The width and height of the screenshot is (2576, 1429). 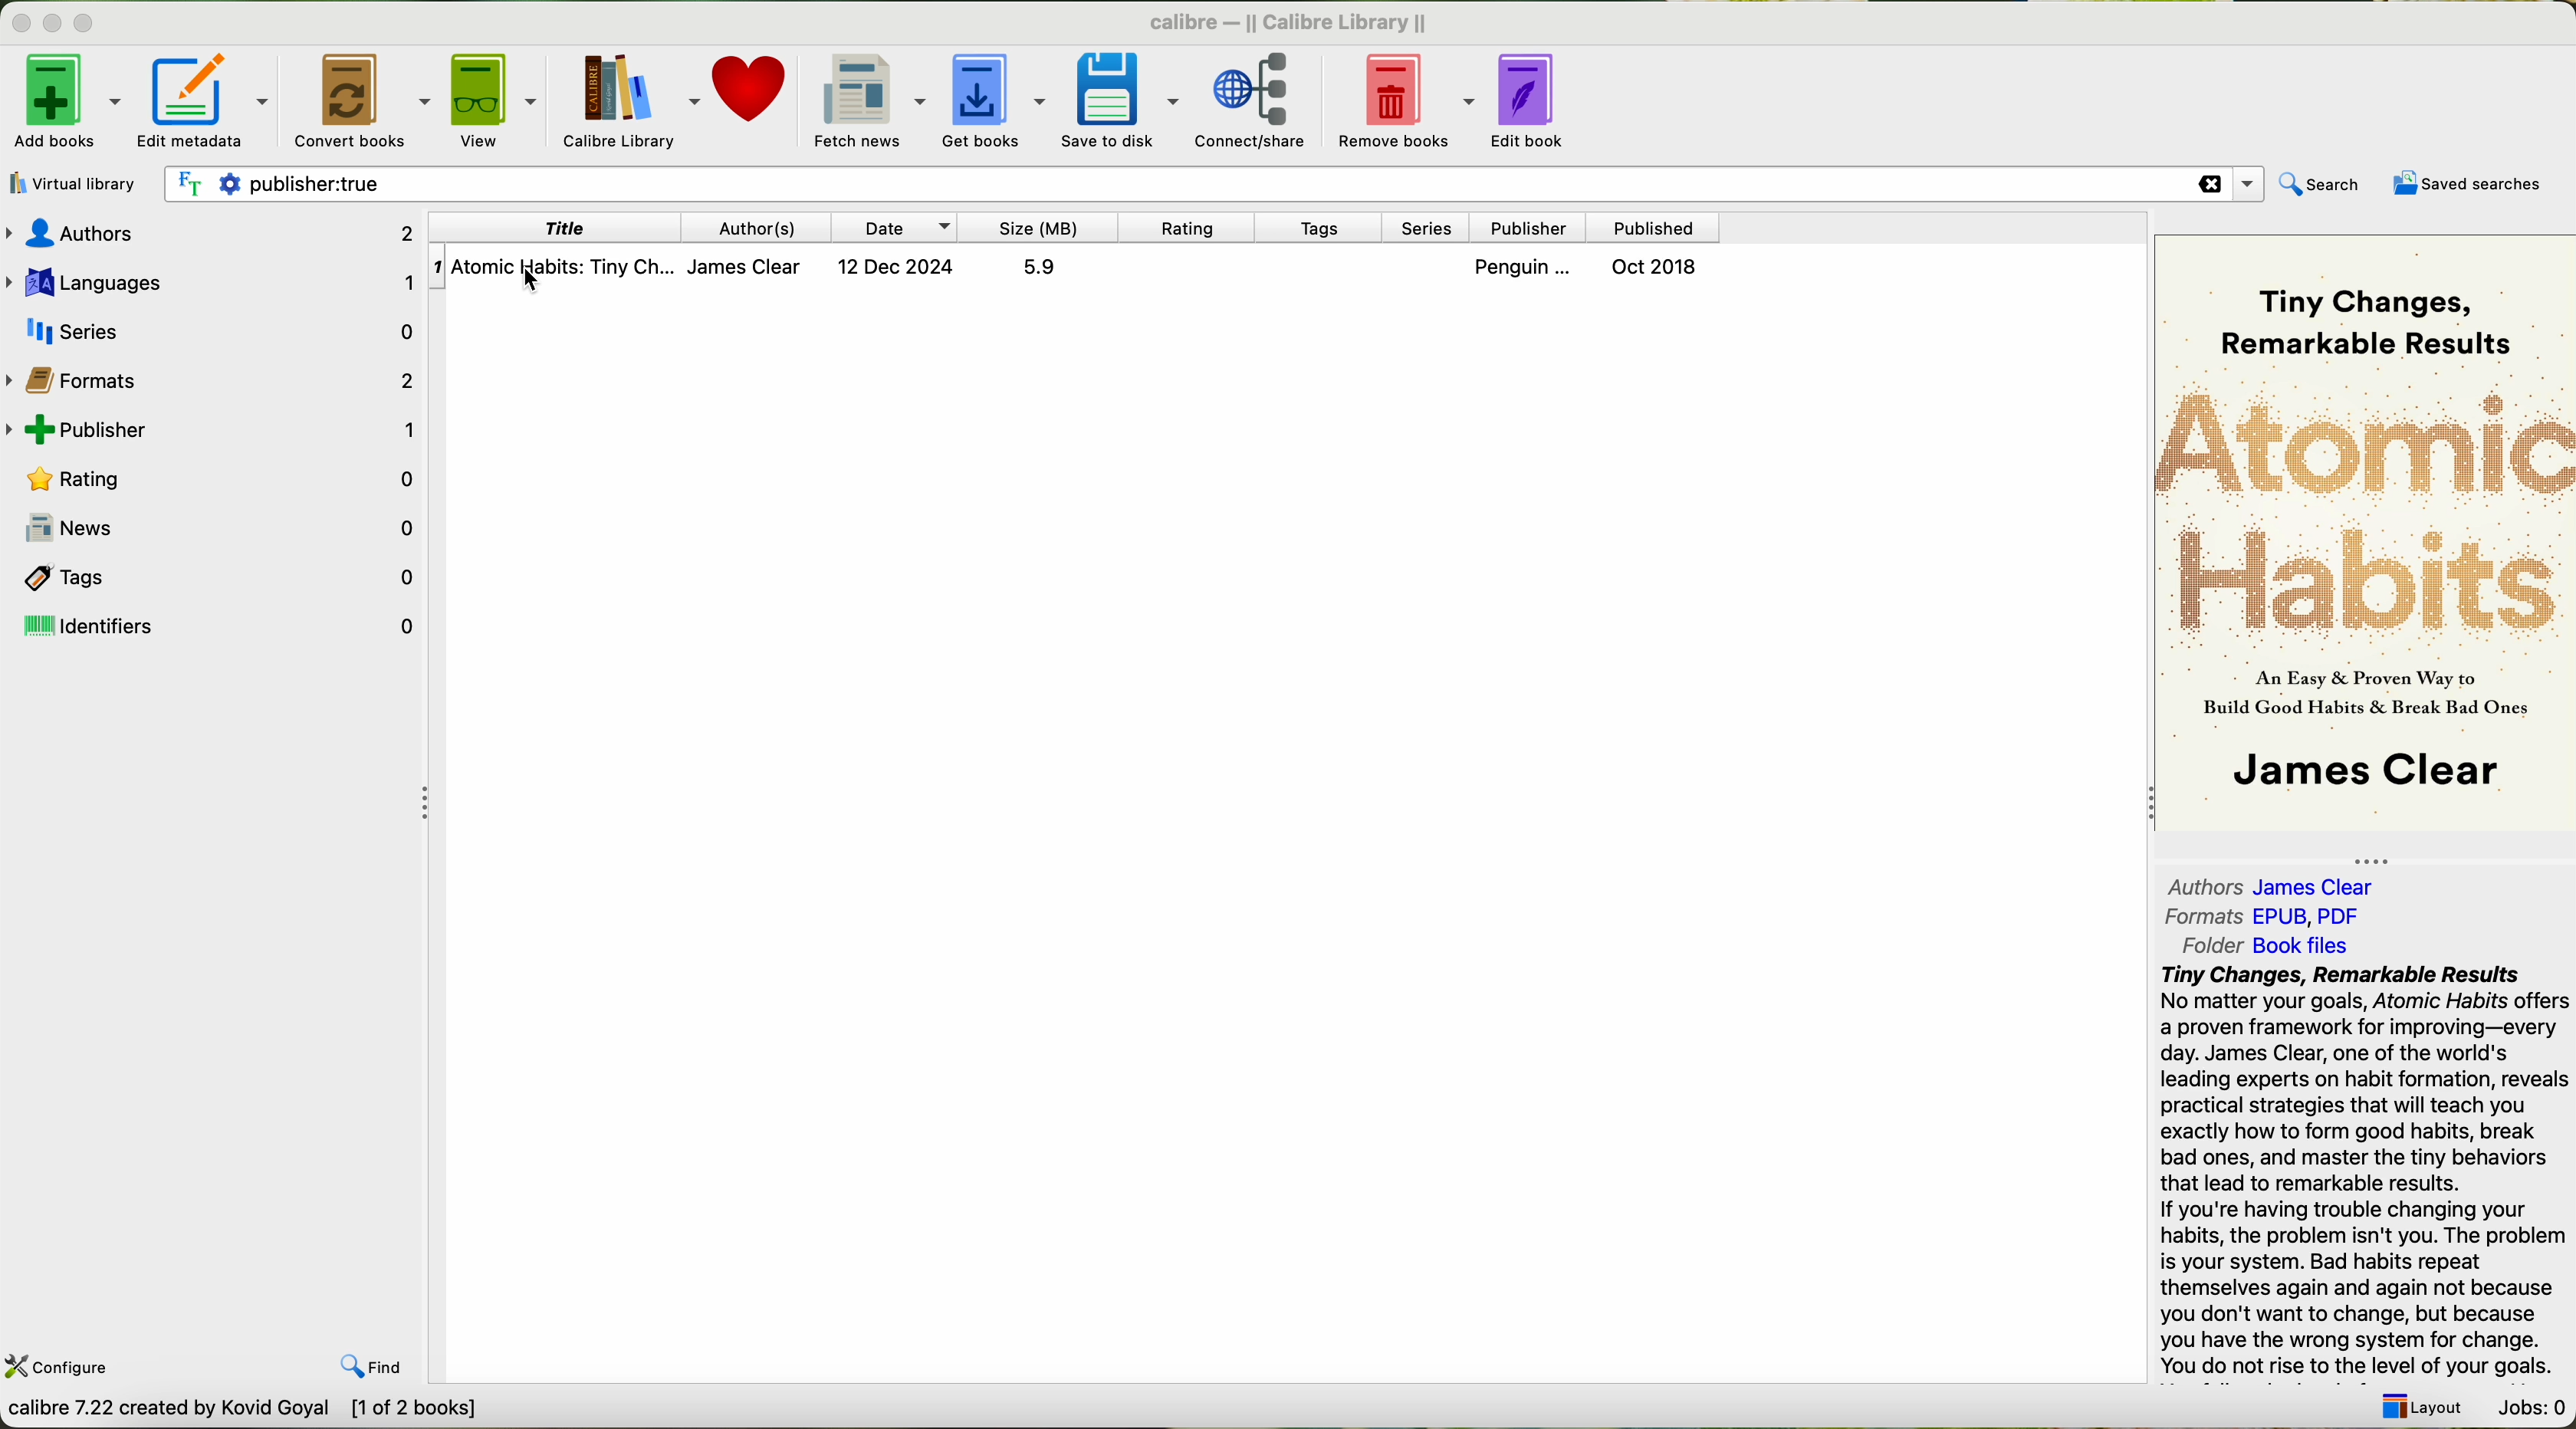 I want to click on news, so click(x=216, y=529).